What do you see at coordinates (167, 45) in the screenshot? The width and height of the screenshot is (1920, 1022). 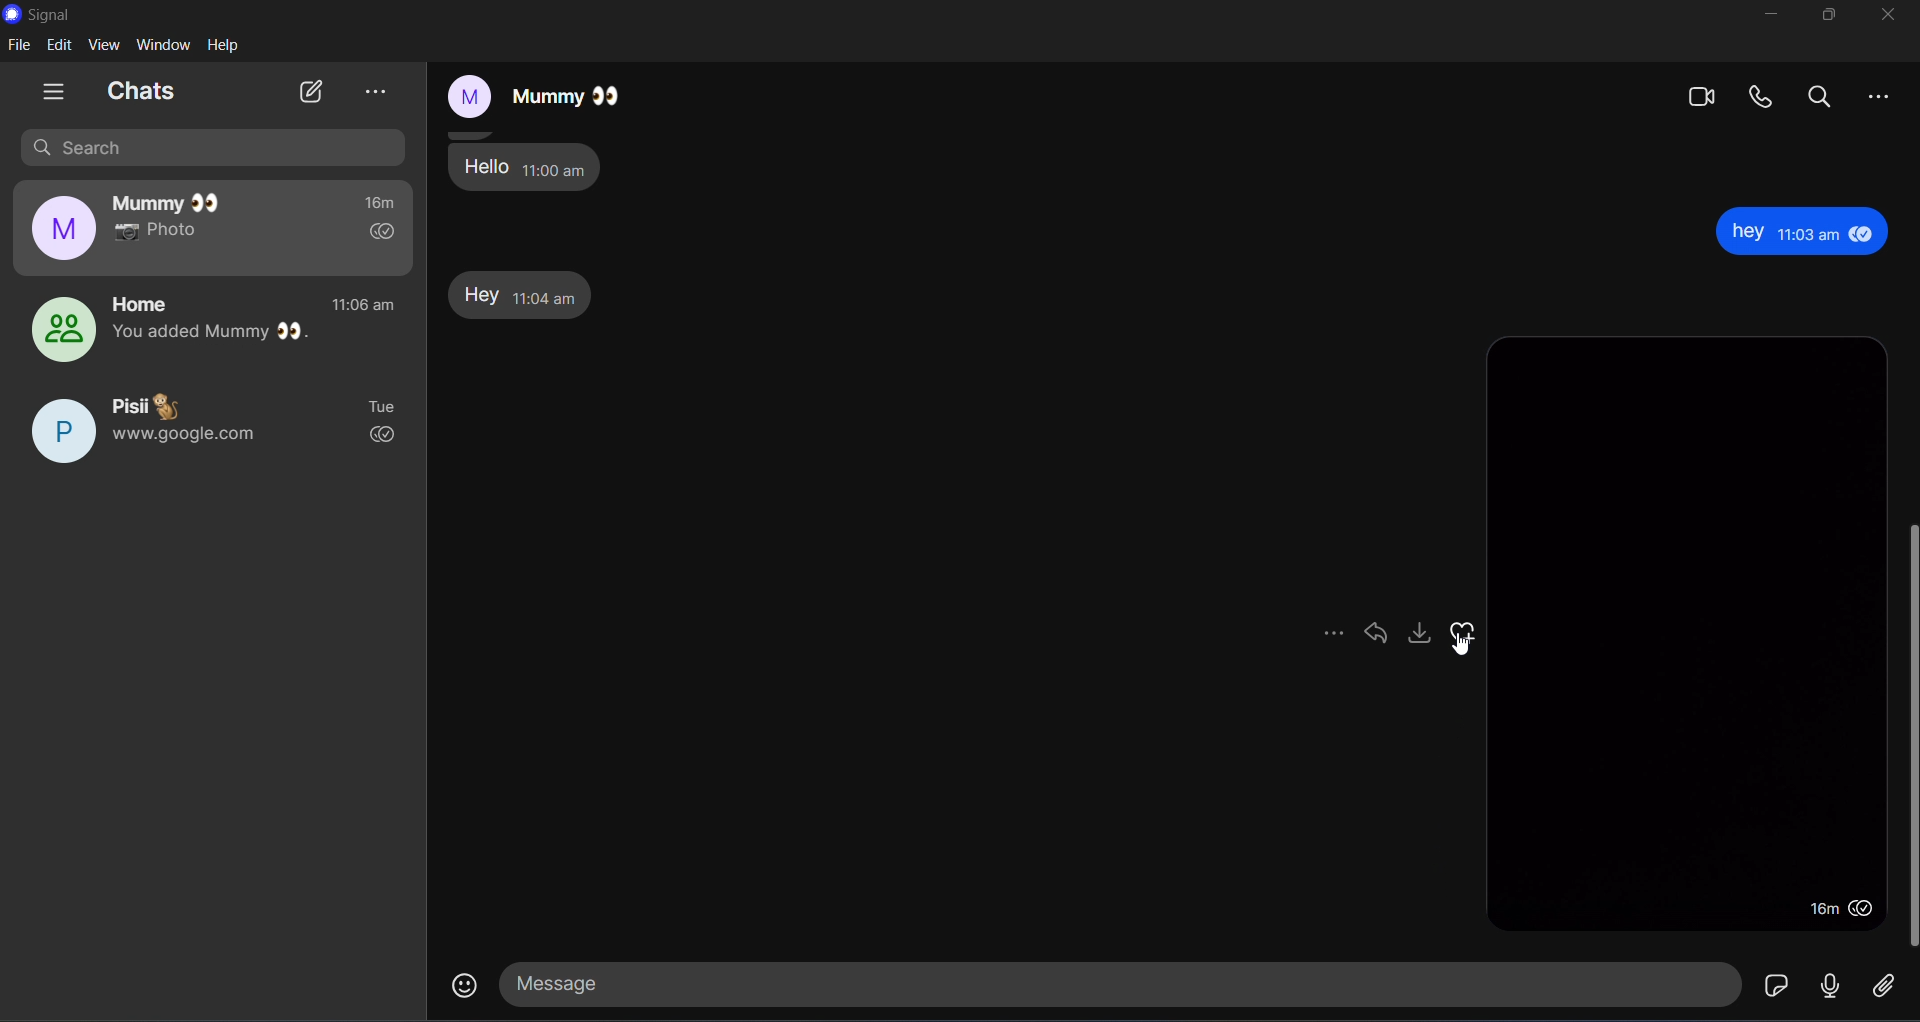 I see `window` at bounding box center [167, 45].